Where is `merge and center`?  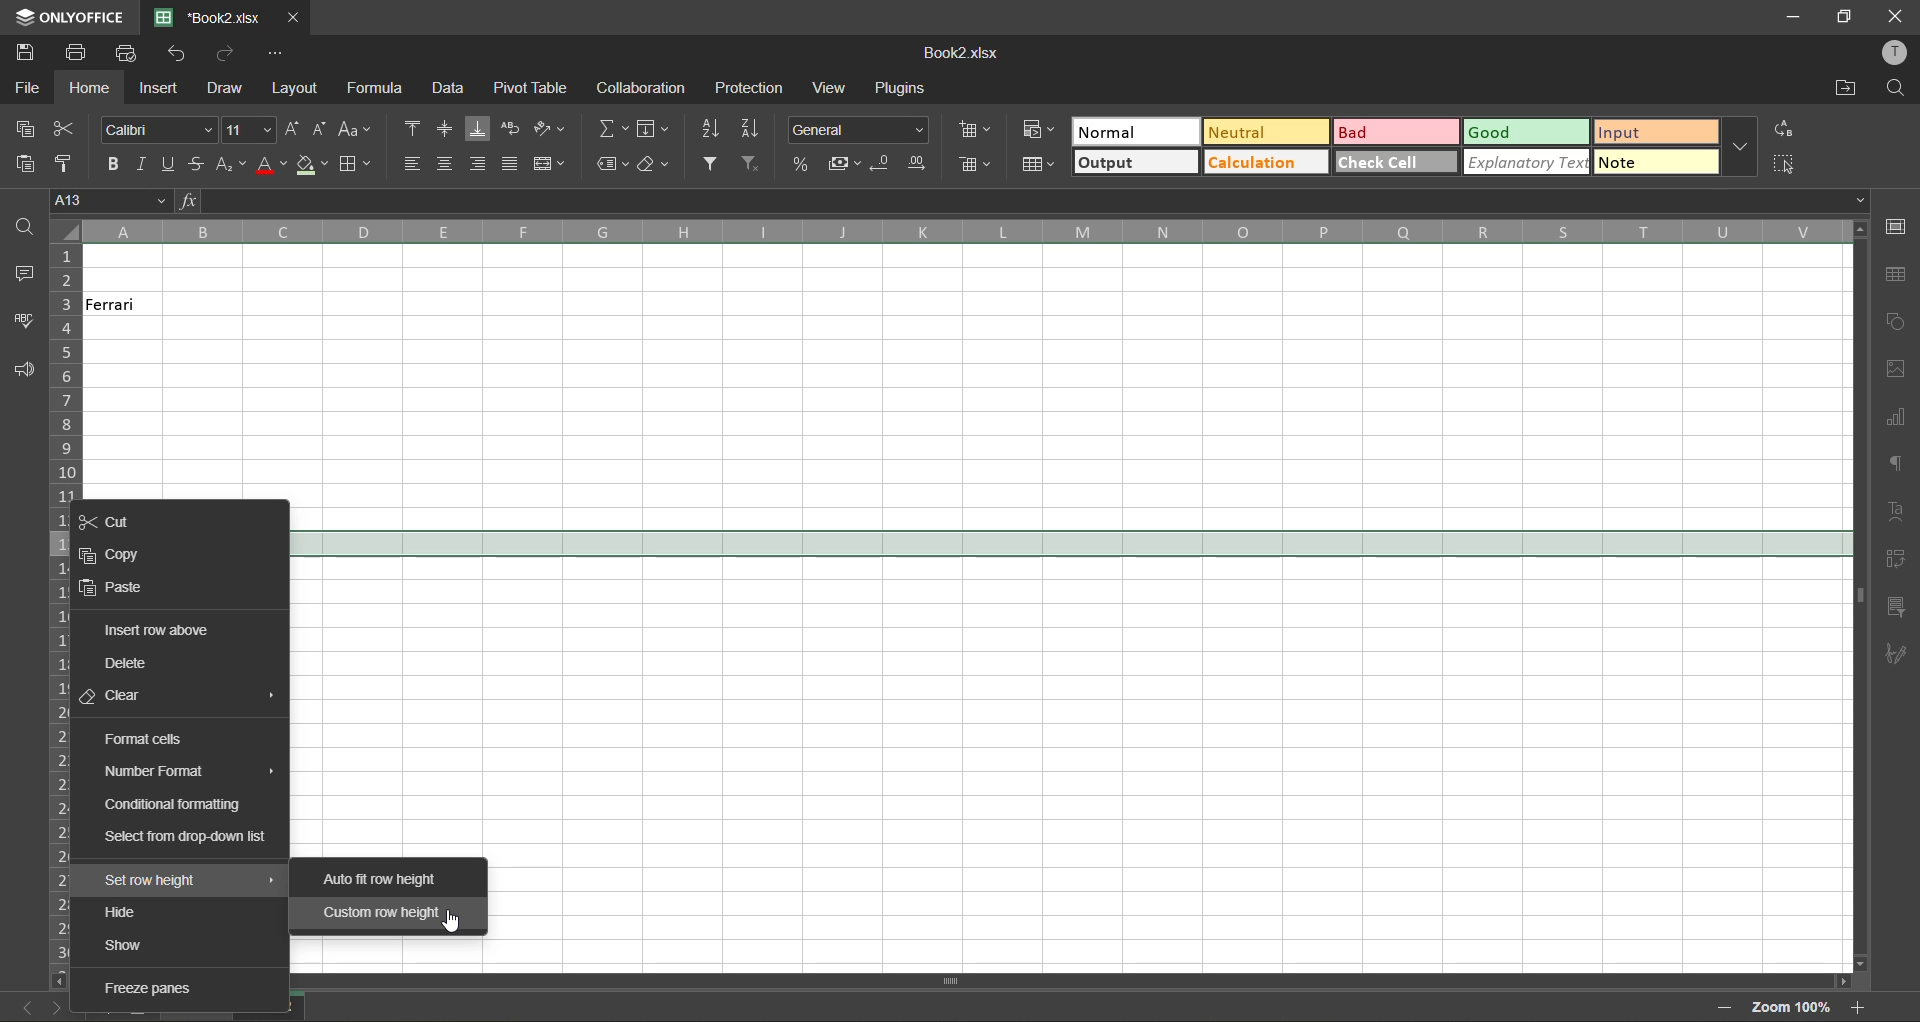 merge and center is located at coordinates (549, 164).